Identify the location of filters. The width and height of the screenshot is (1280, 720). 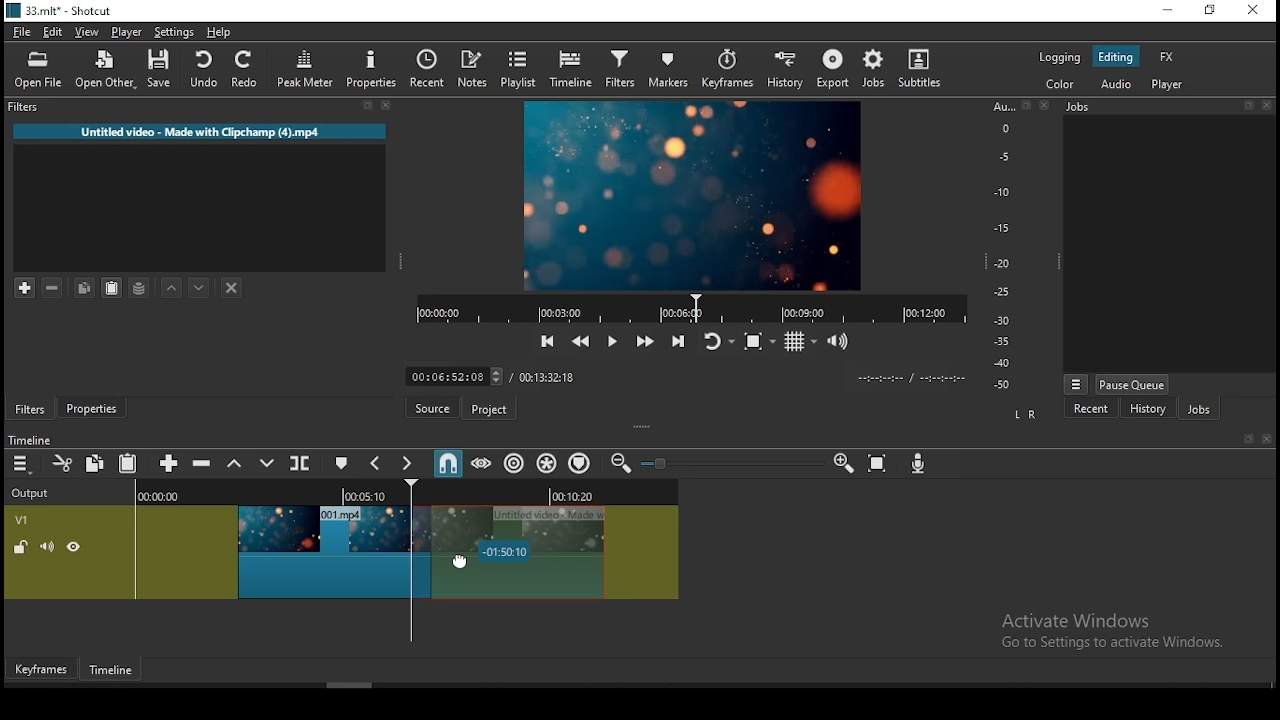
(204, 109).